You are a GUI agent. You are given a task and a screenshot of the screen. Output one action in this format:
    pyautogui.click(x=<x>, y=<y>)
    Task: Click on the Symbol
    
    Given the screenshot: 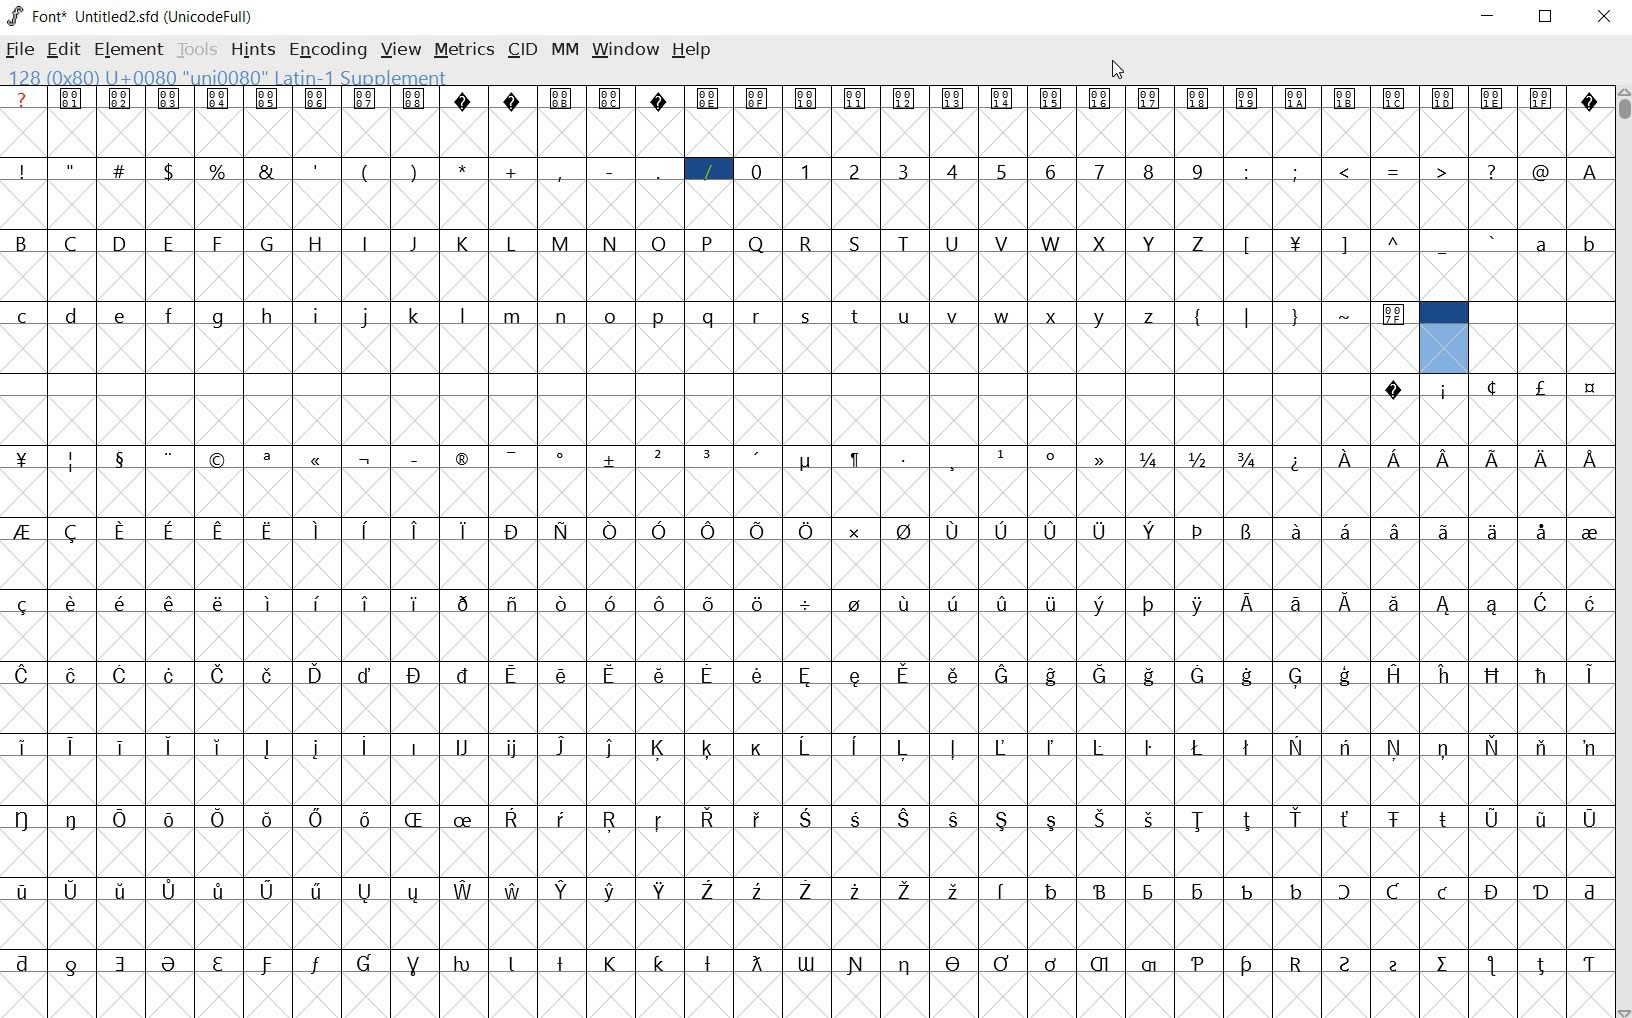 What is the action you would take?
    pyautogui.click(x=610, y=531)
    